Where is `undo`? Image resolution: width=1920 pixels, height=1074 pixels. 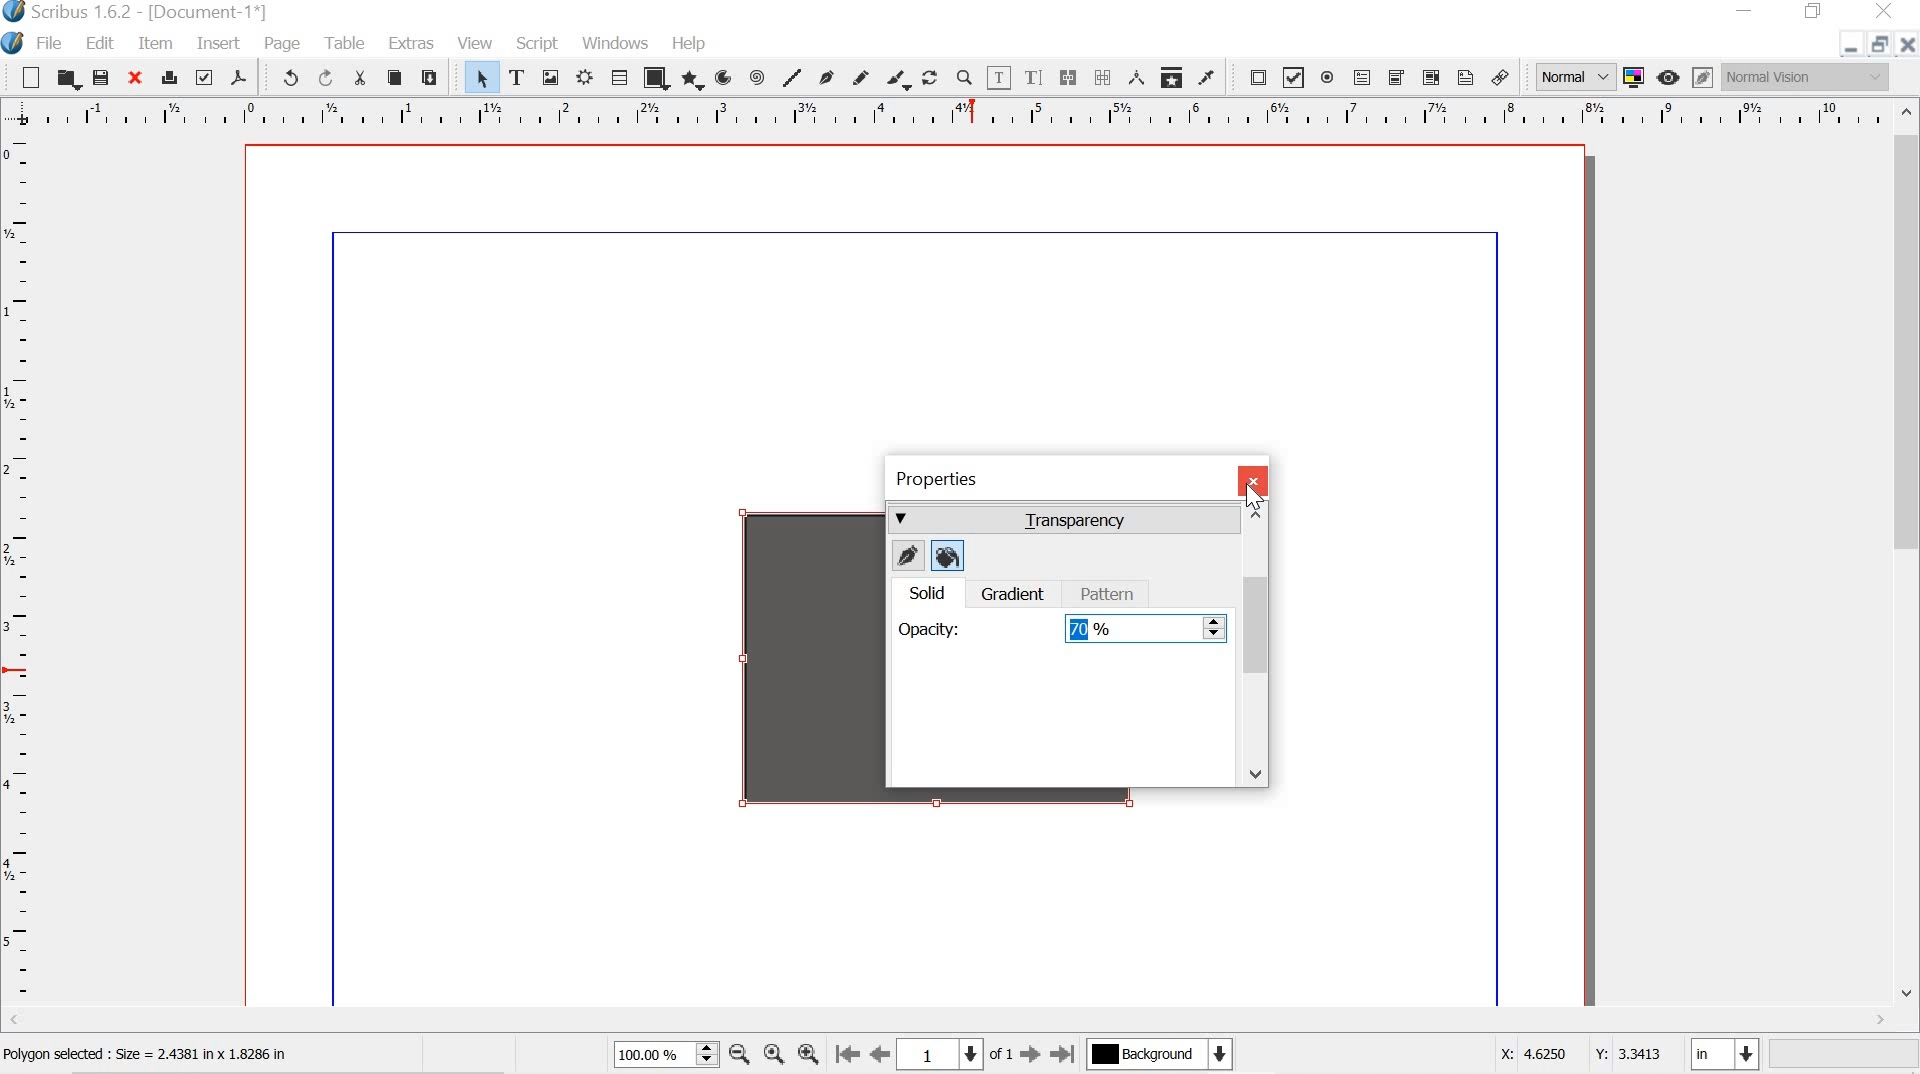
undo is located at coordinates (289, 76).